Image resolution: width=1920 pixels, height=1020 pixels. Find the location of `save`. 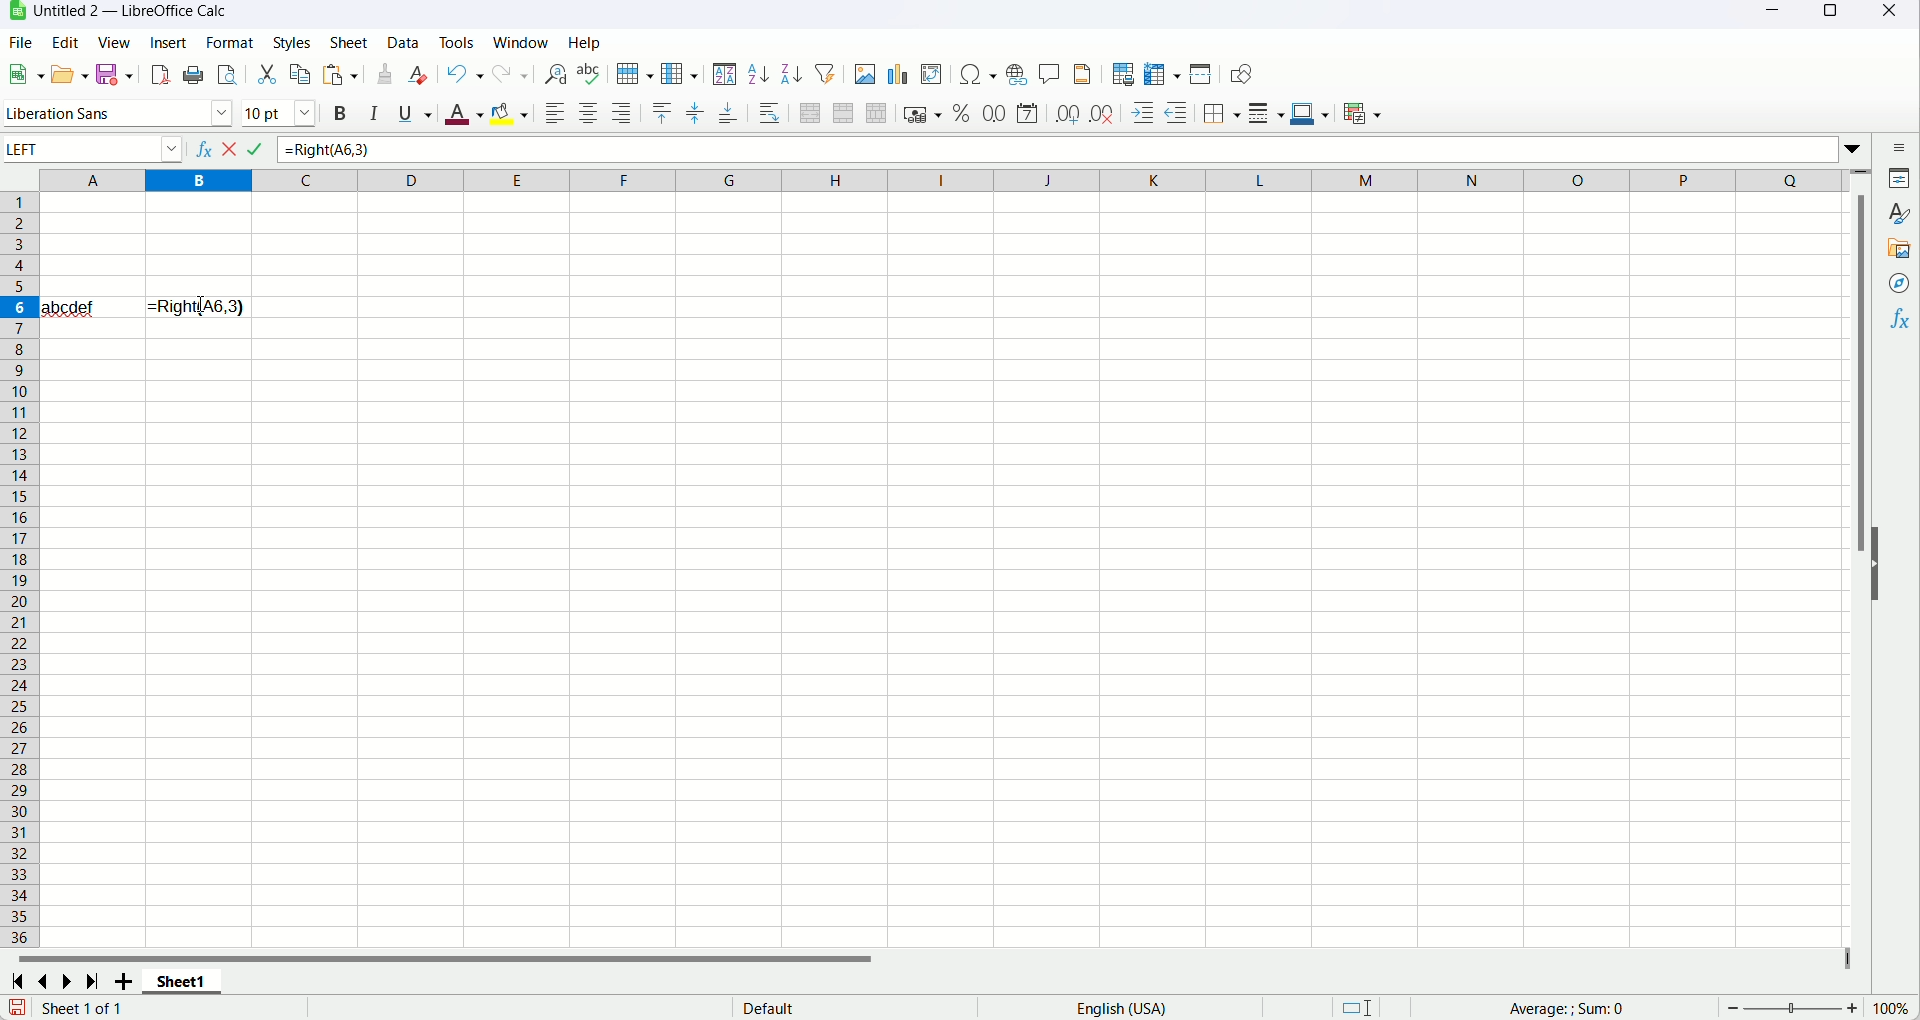

save is located at coordinates (113, 74).